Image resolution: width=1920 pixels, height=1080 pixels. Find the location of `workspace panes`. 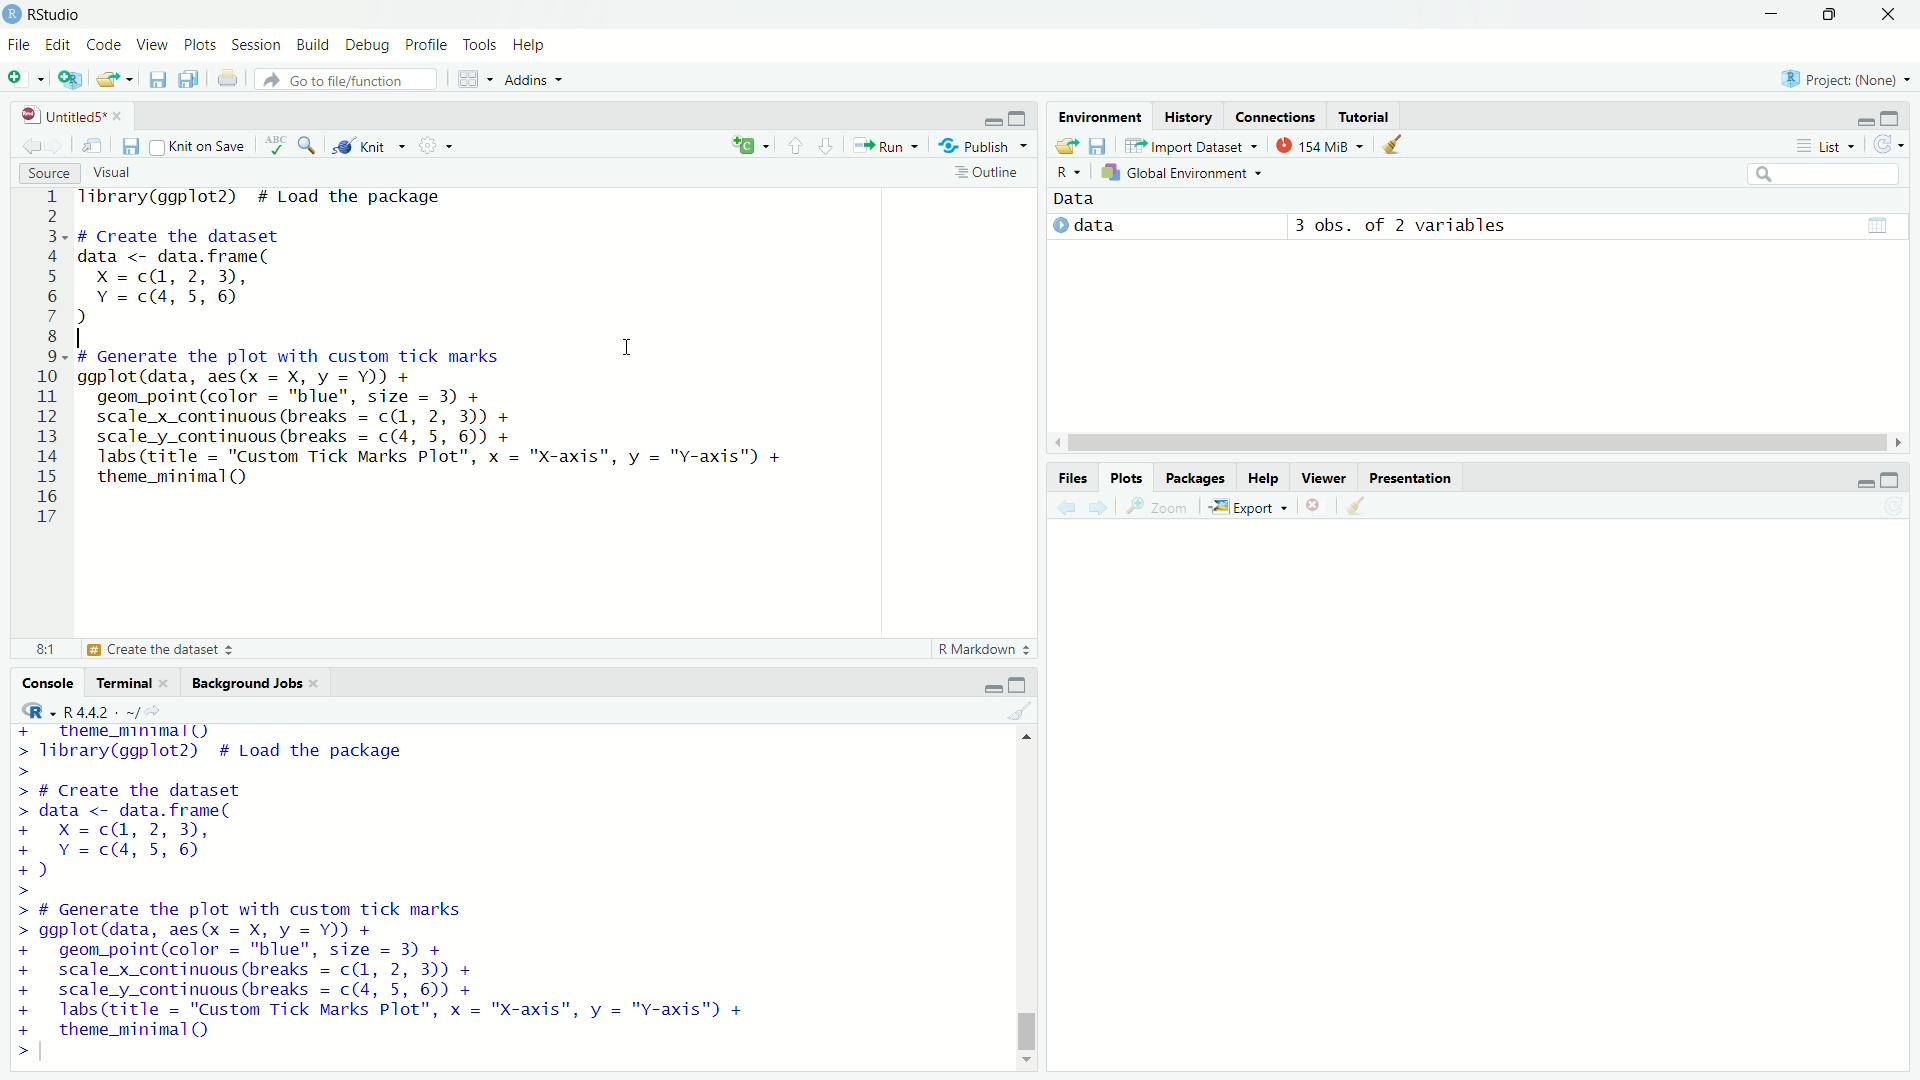

workspace panes is located at coordinates (474, 80).